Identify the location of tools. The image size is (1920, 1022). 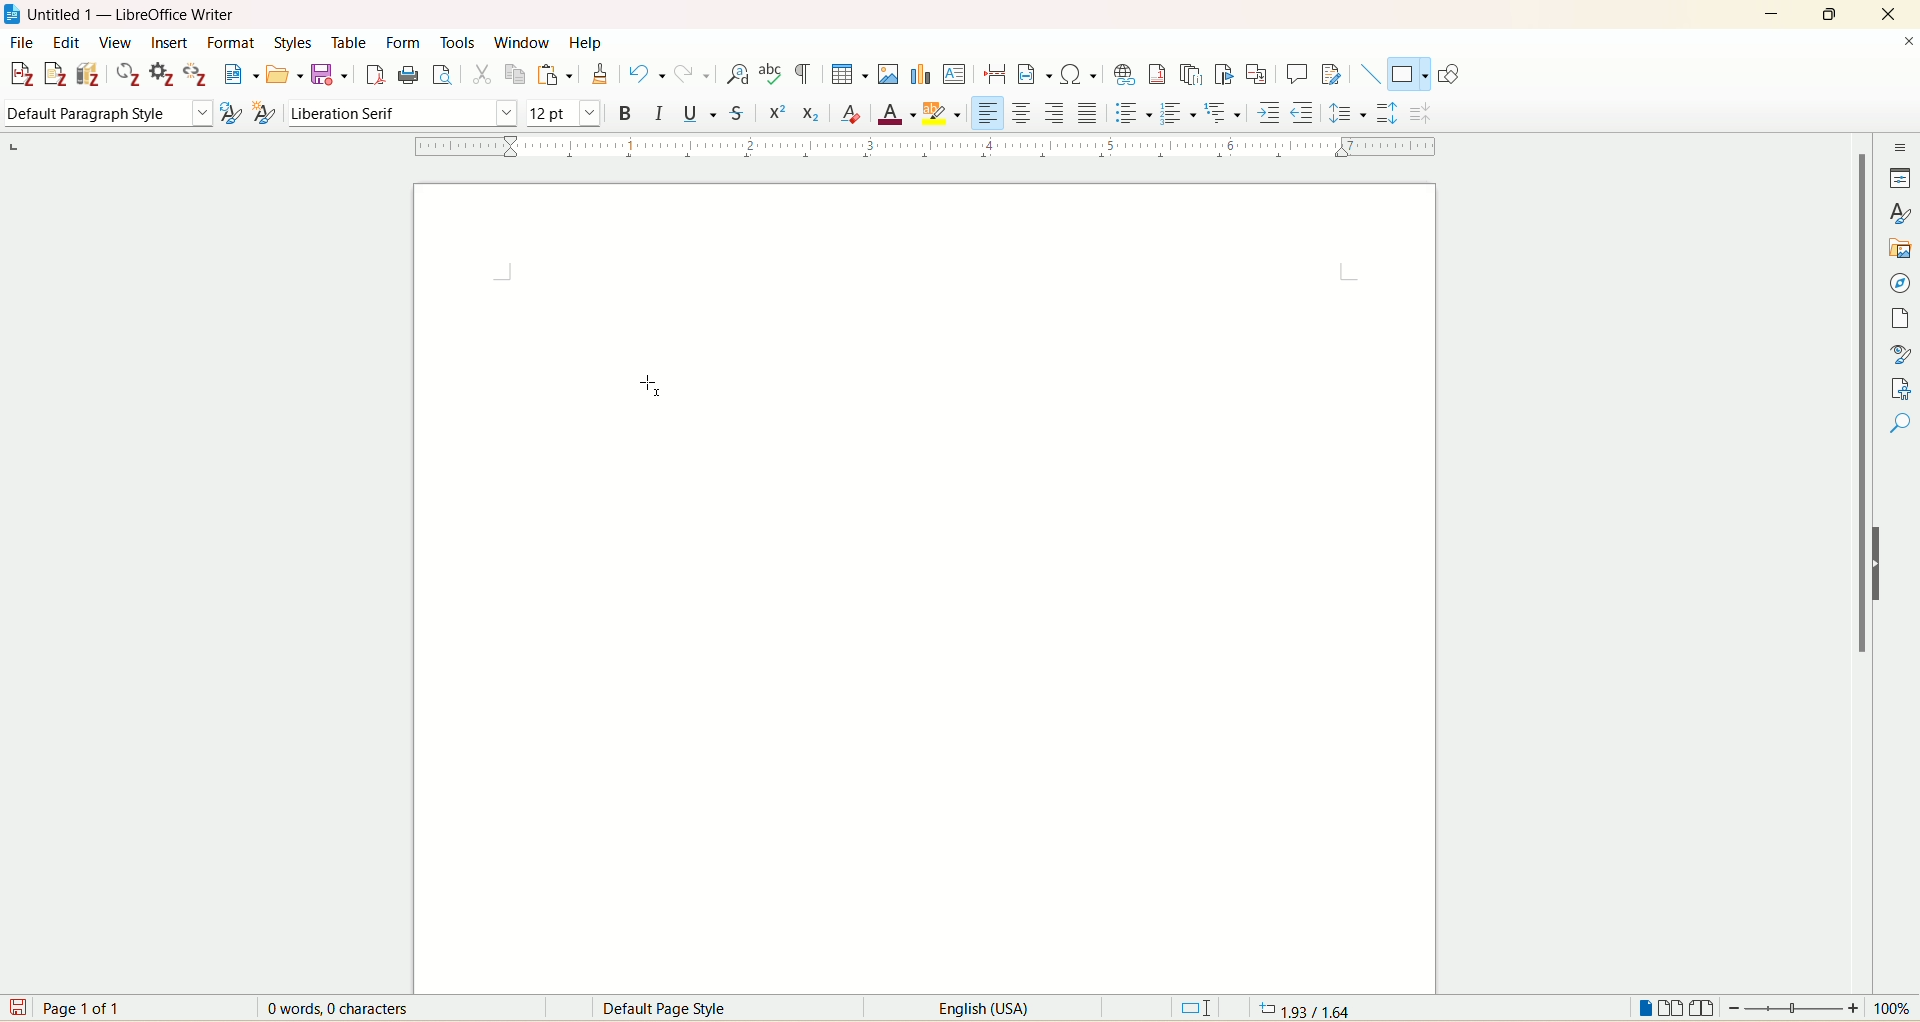
(460, 41).